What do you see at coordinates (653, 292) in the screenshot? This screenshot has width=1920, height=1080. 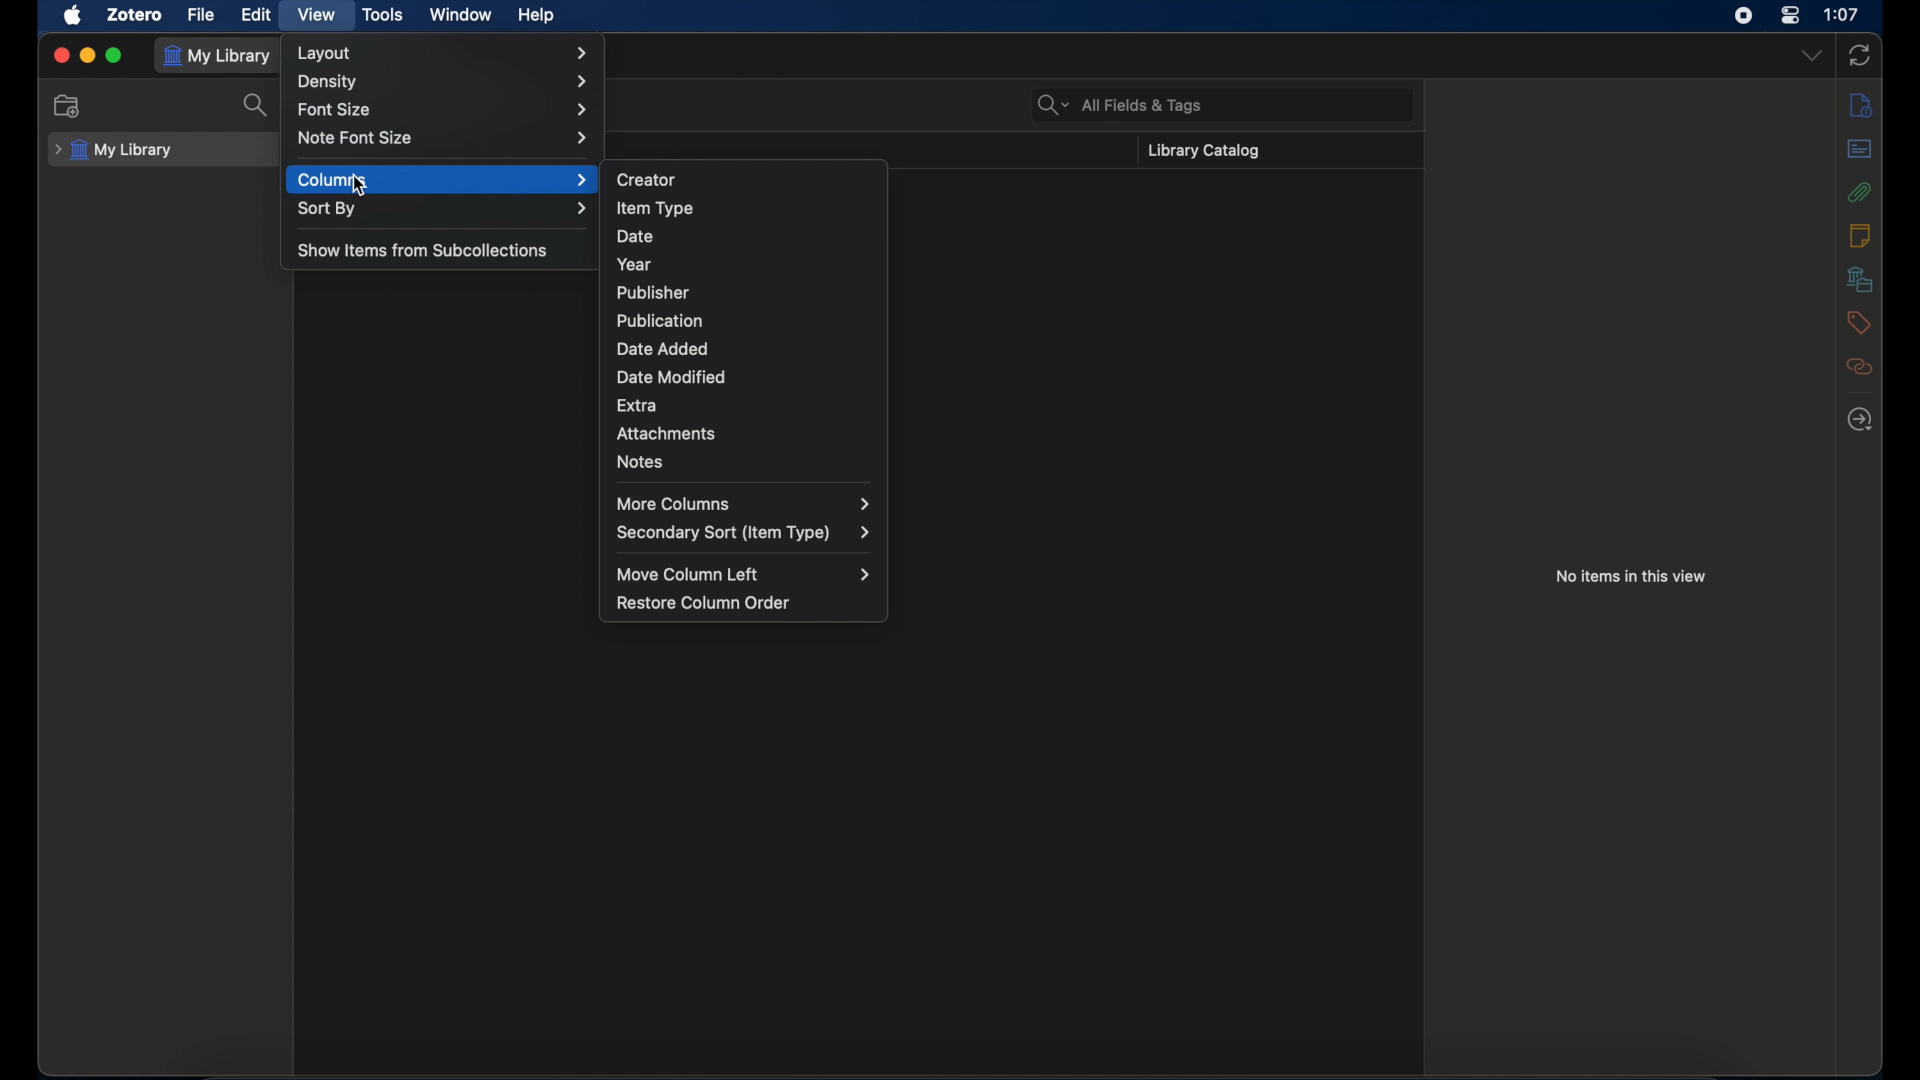 I see `publisher` at bounding box center [653, 292].